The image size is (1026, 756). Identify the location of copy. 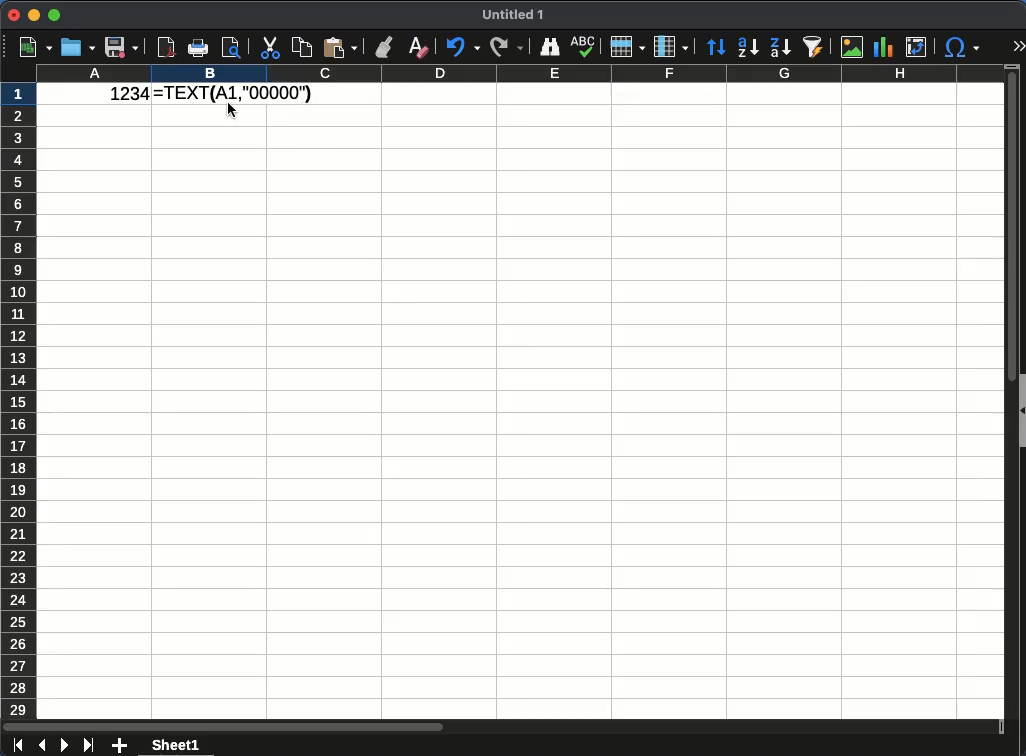
(301, 48).